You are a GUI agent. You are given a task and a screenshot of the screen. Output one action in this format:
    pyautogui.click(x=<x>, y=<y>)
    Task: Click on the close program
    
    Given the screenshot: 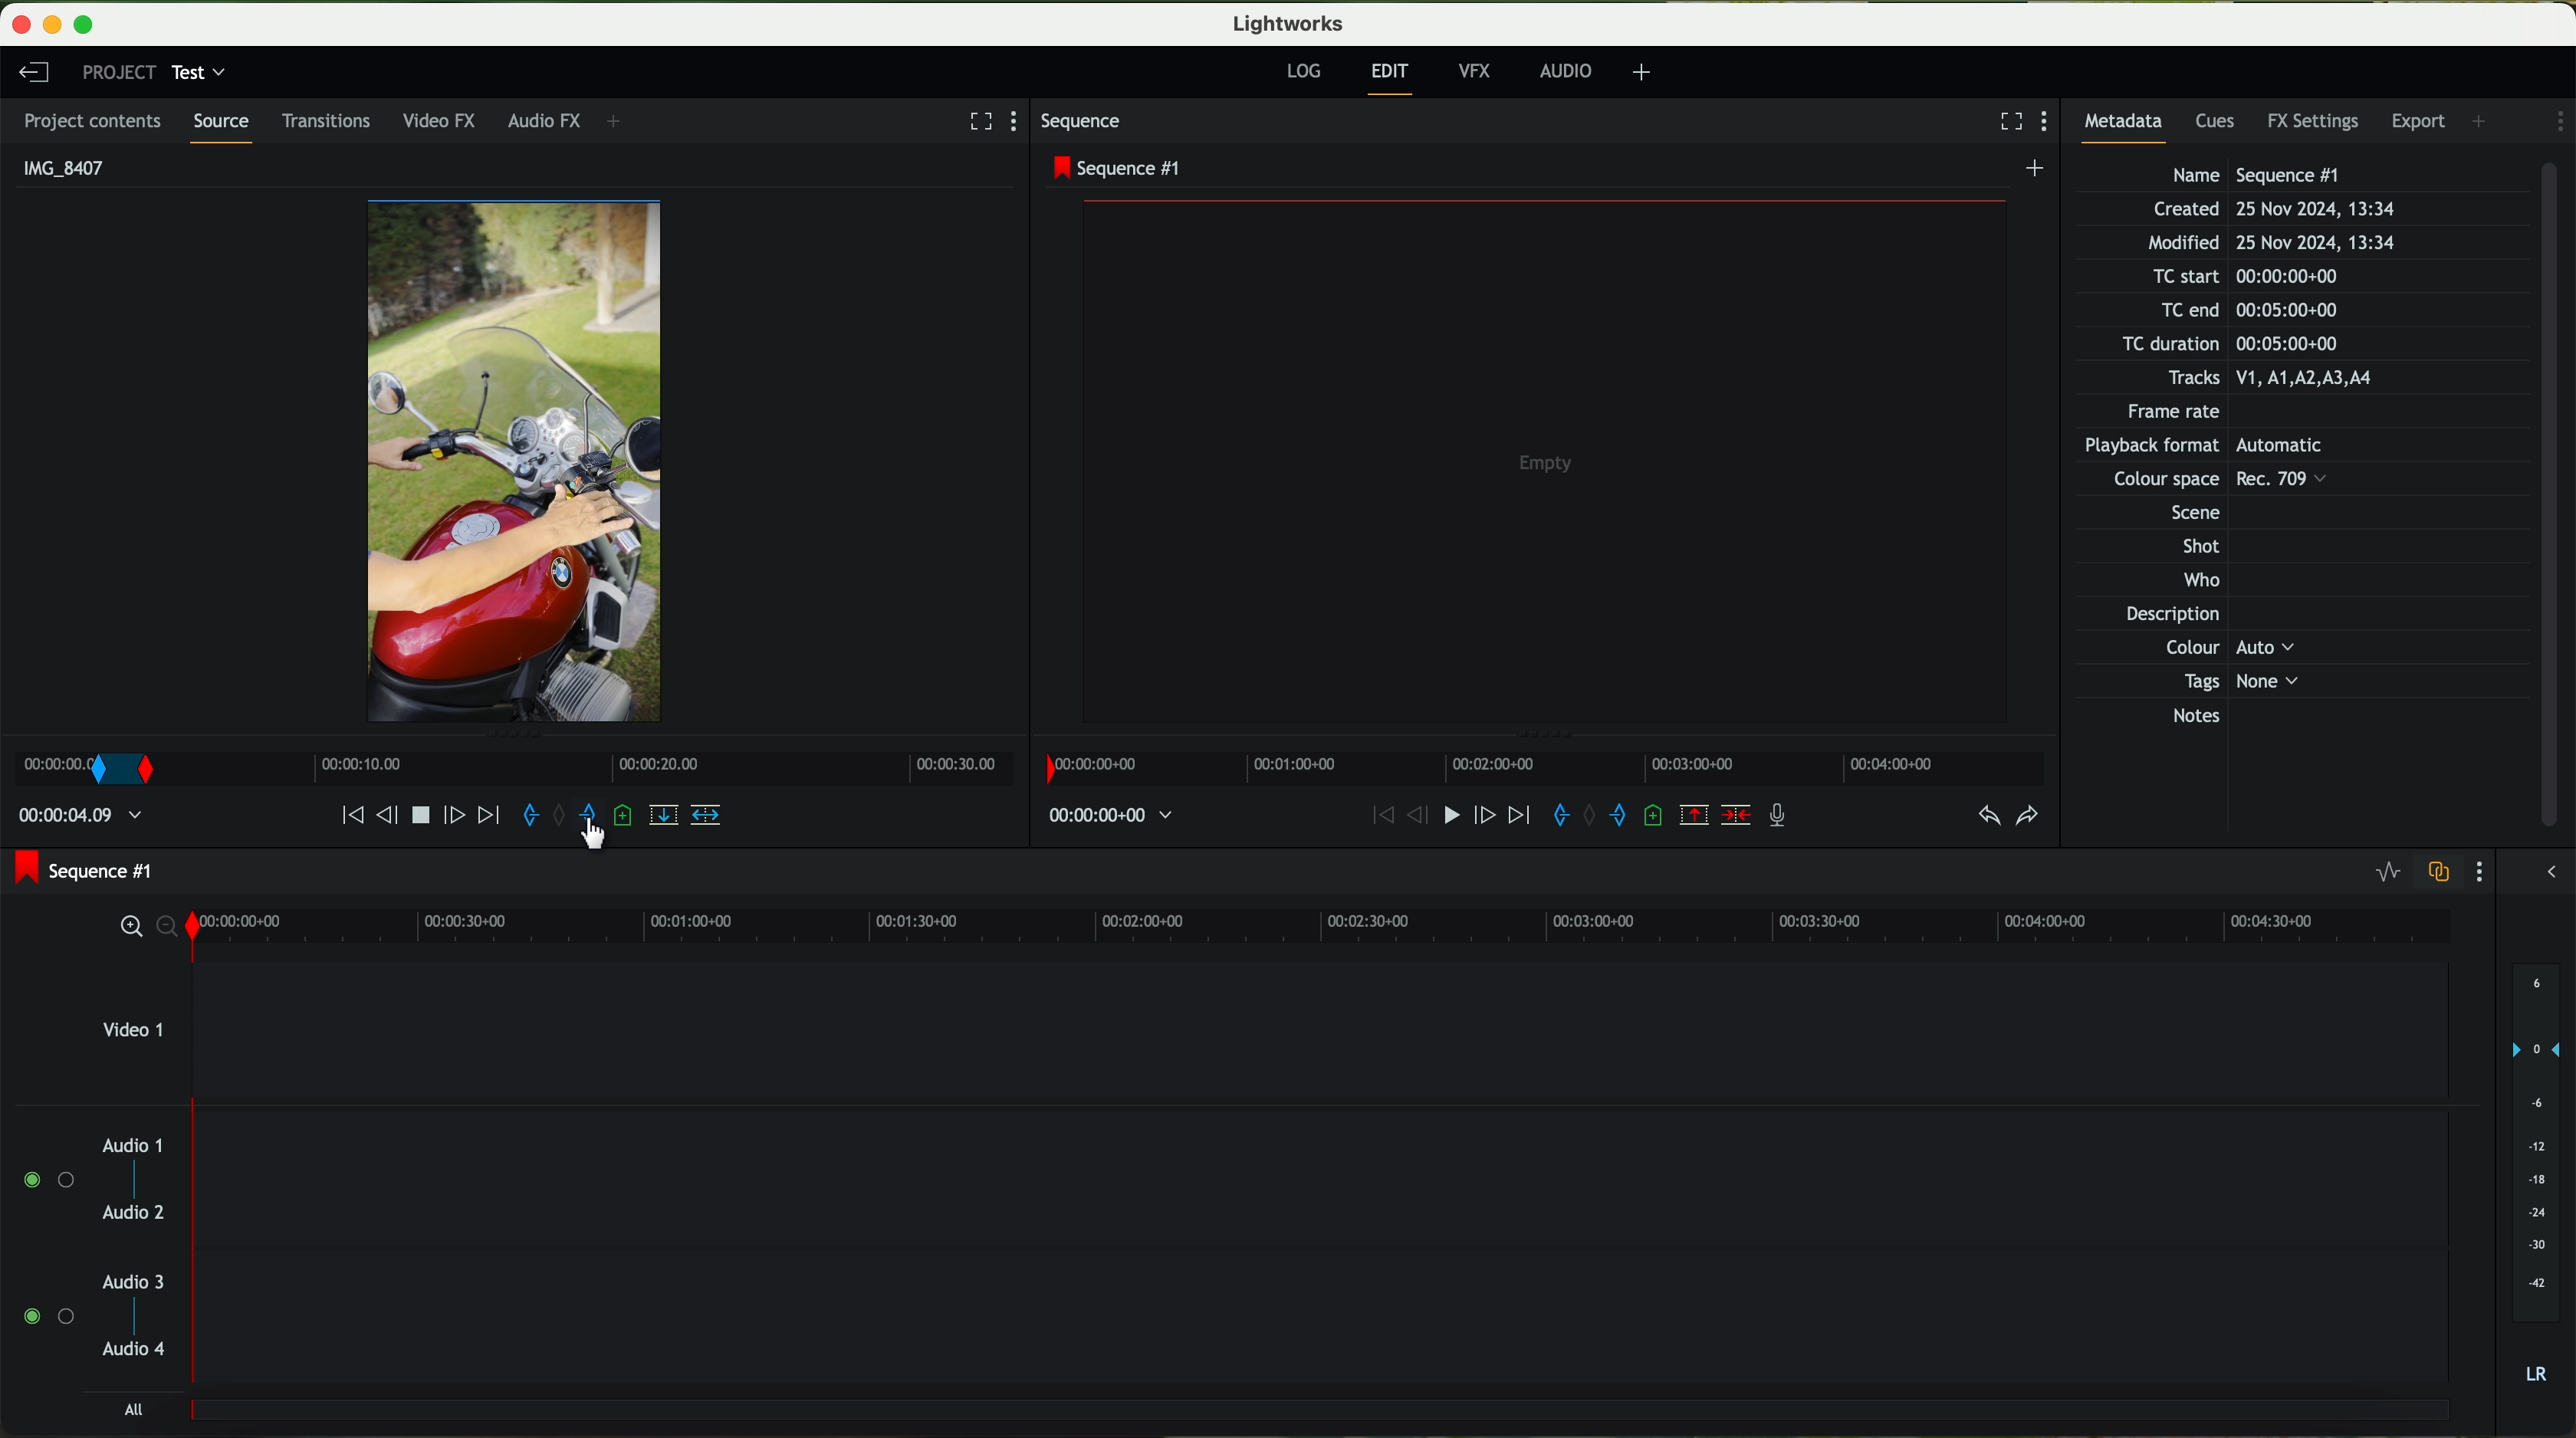 What is the action you would take?
    pyautogui.click(x=18, y=24)
    